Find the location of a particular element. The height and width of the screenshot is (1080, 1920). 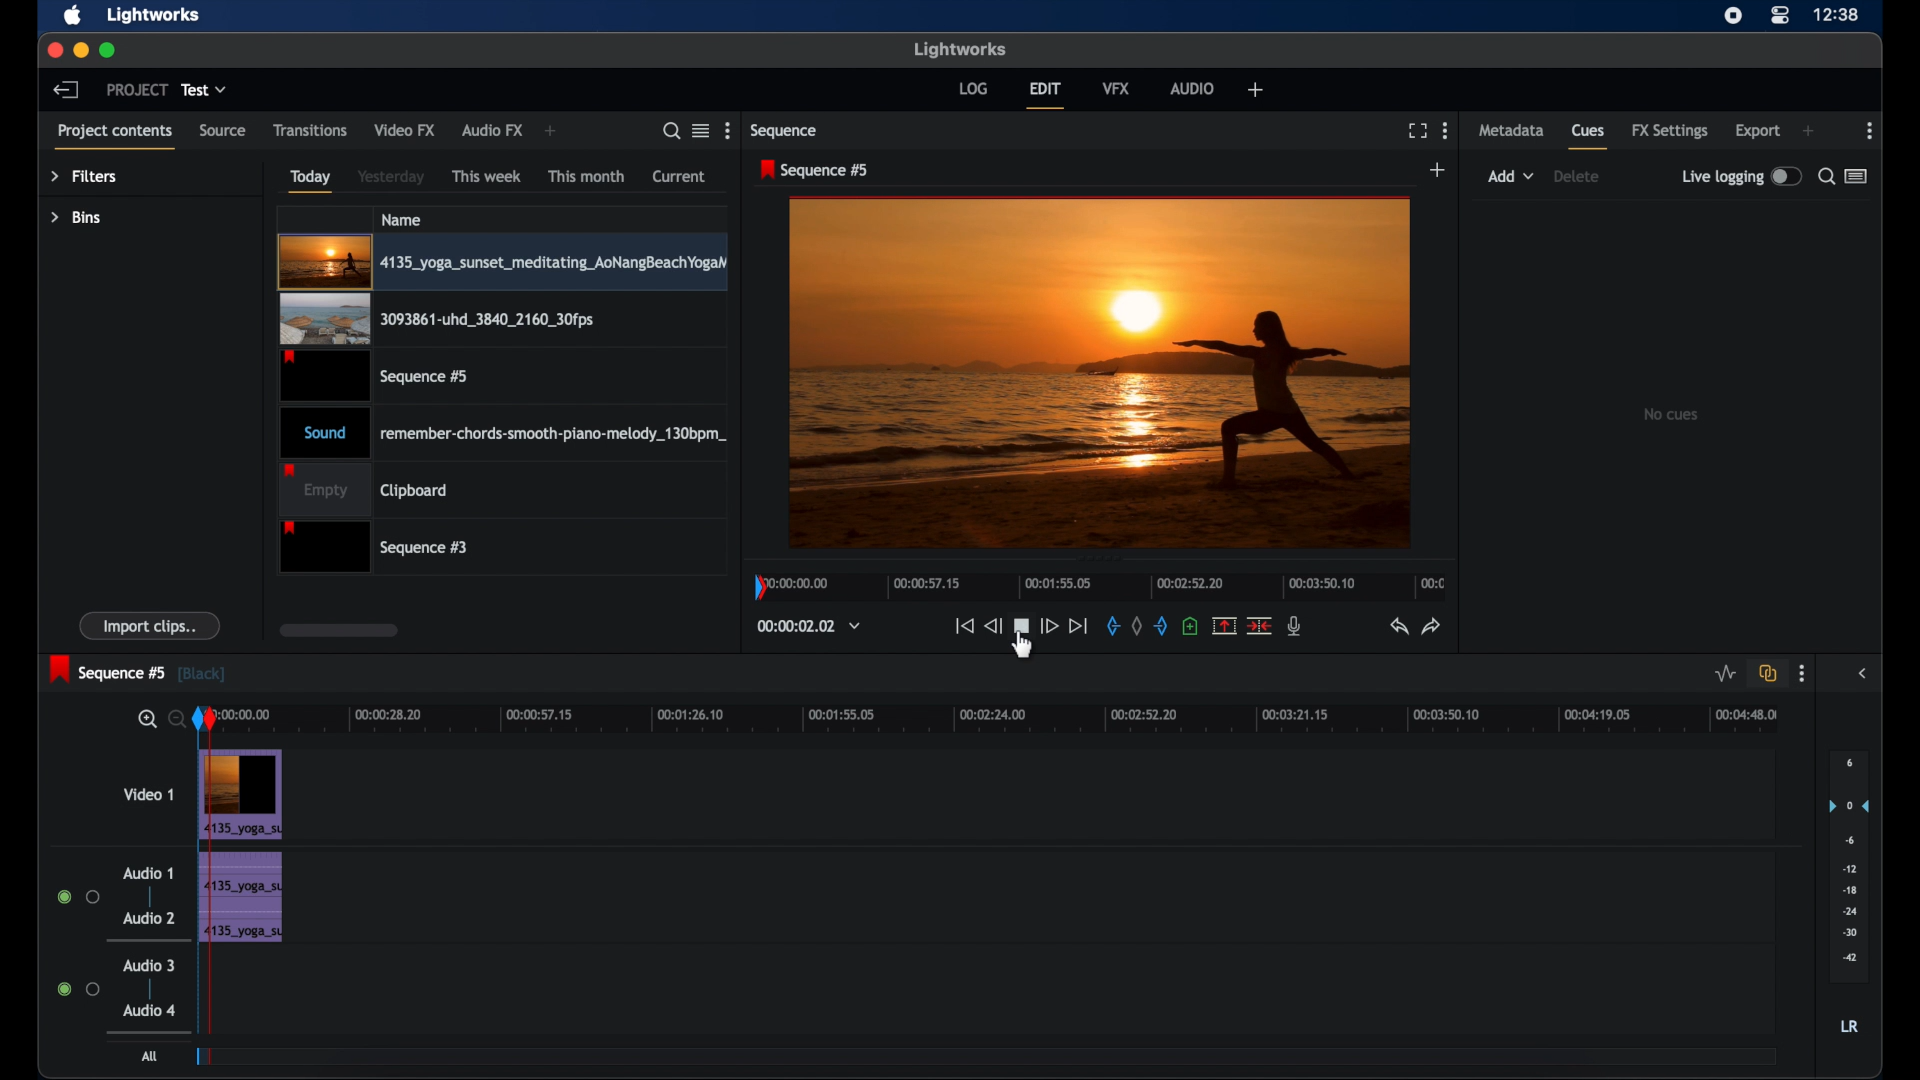

maximize is located at coordinates (108, 50).